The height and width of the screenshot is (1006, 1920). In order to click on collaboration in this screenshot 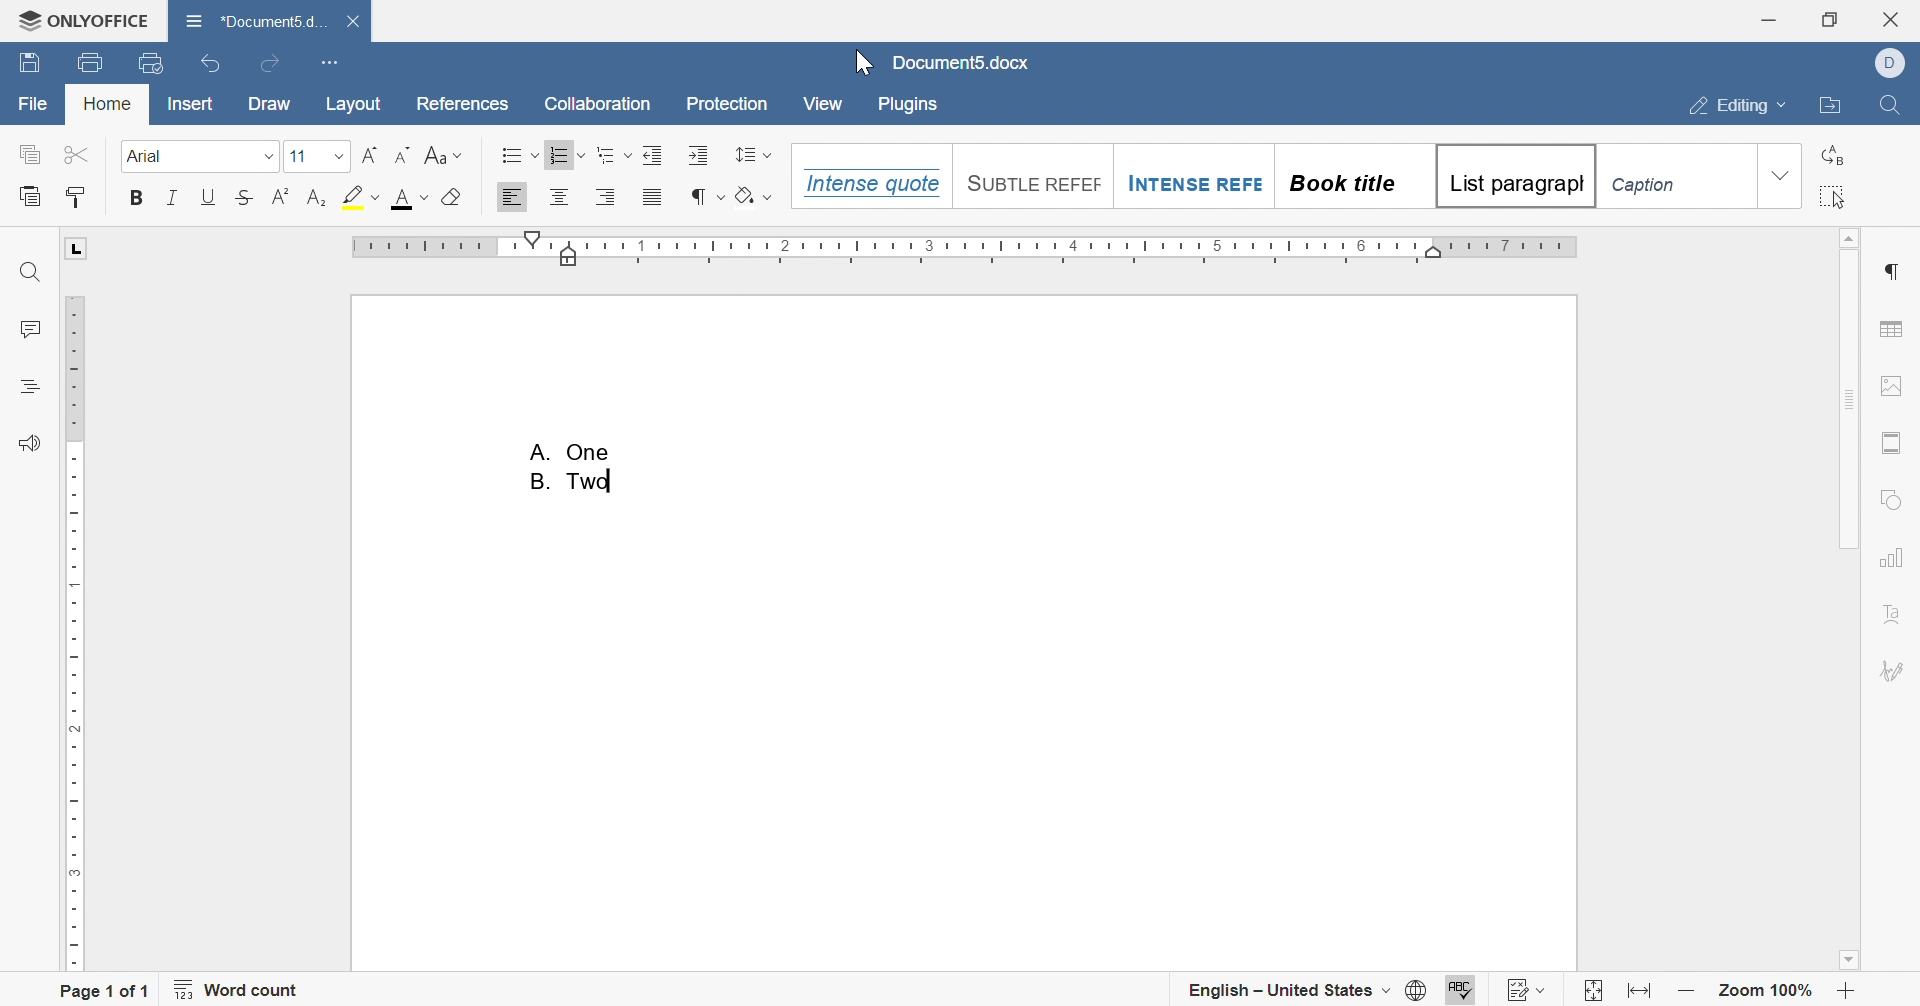, I will do `click(599, 102)`.